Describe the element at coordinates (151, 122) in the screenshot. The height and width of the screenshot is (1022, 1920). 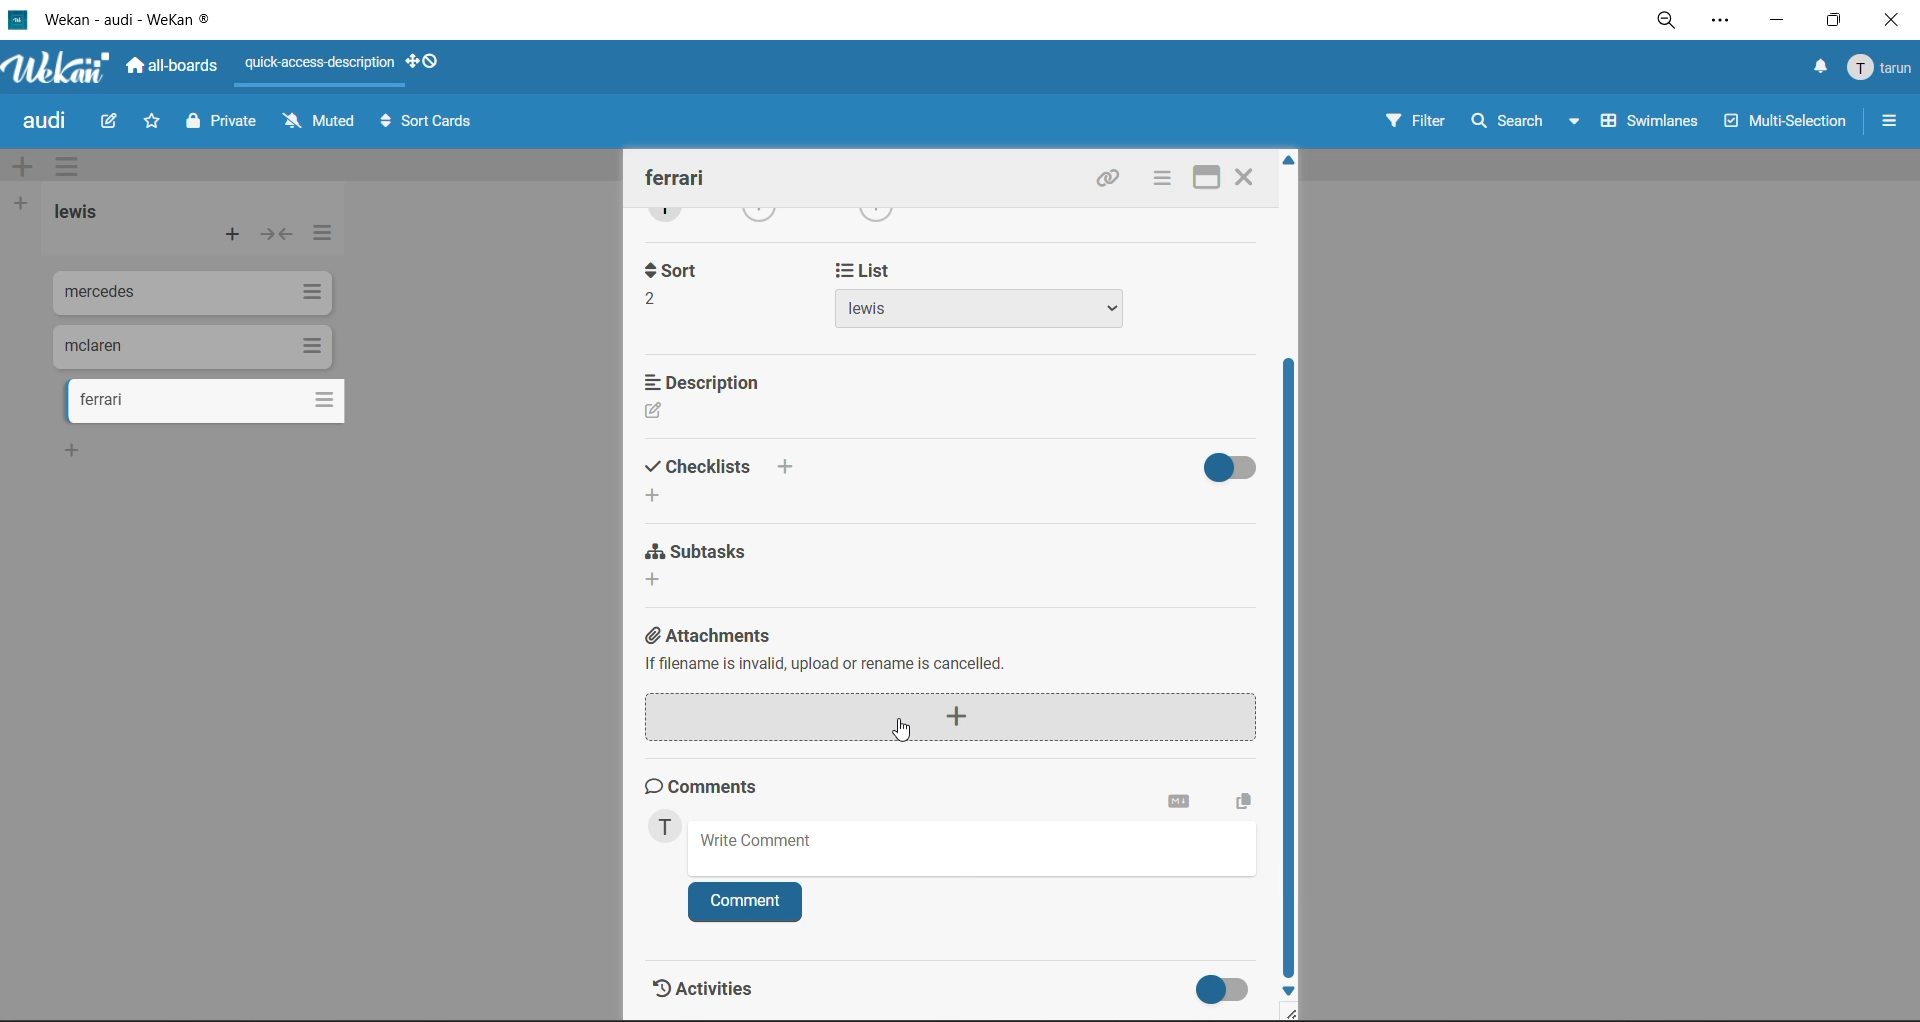
I see `star` at that location.